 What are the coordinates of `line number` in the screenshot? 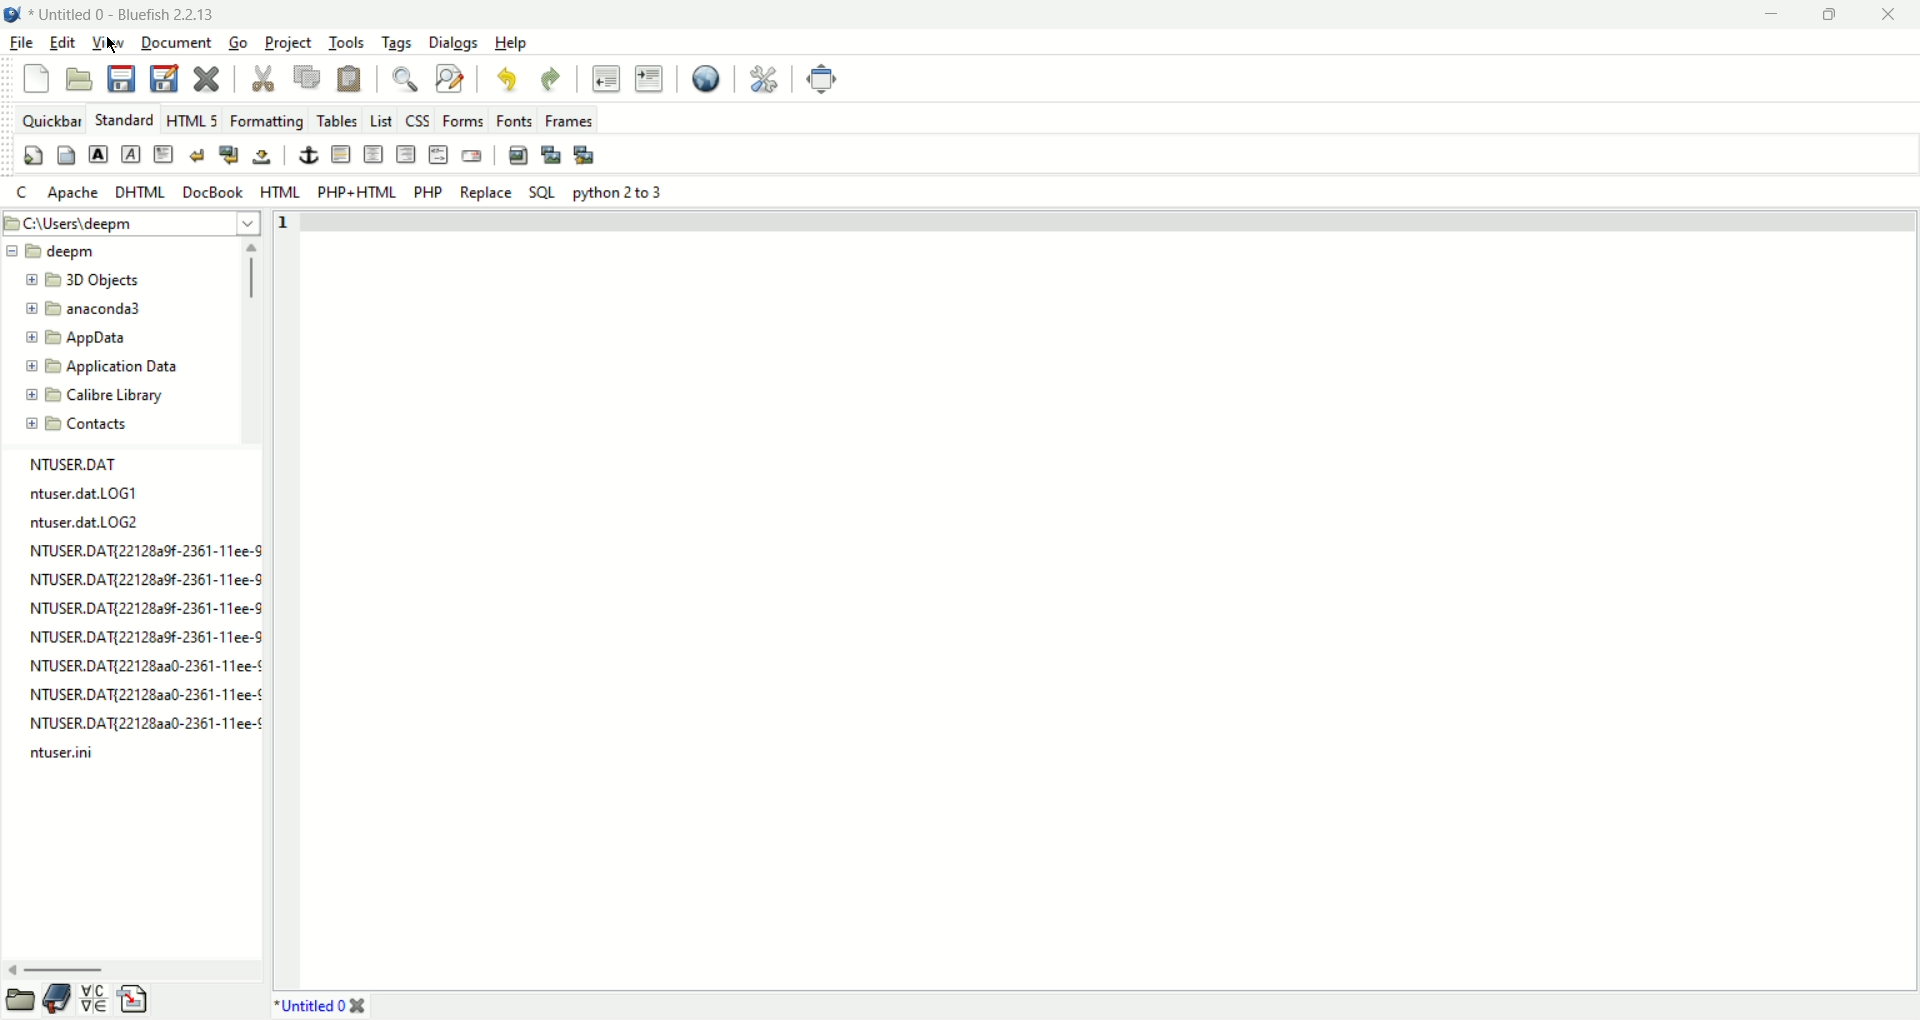 It's located at (289, 602).